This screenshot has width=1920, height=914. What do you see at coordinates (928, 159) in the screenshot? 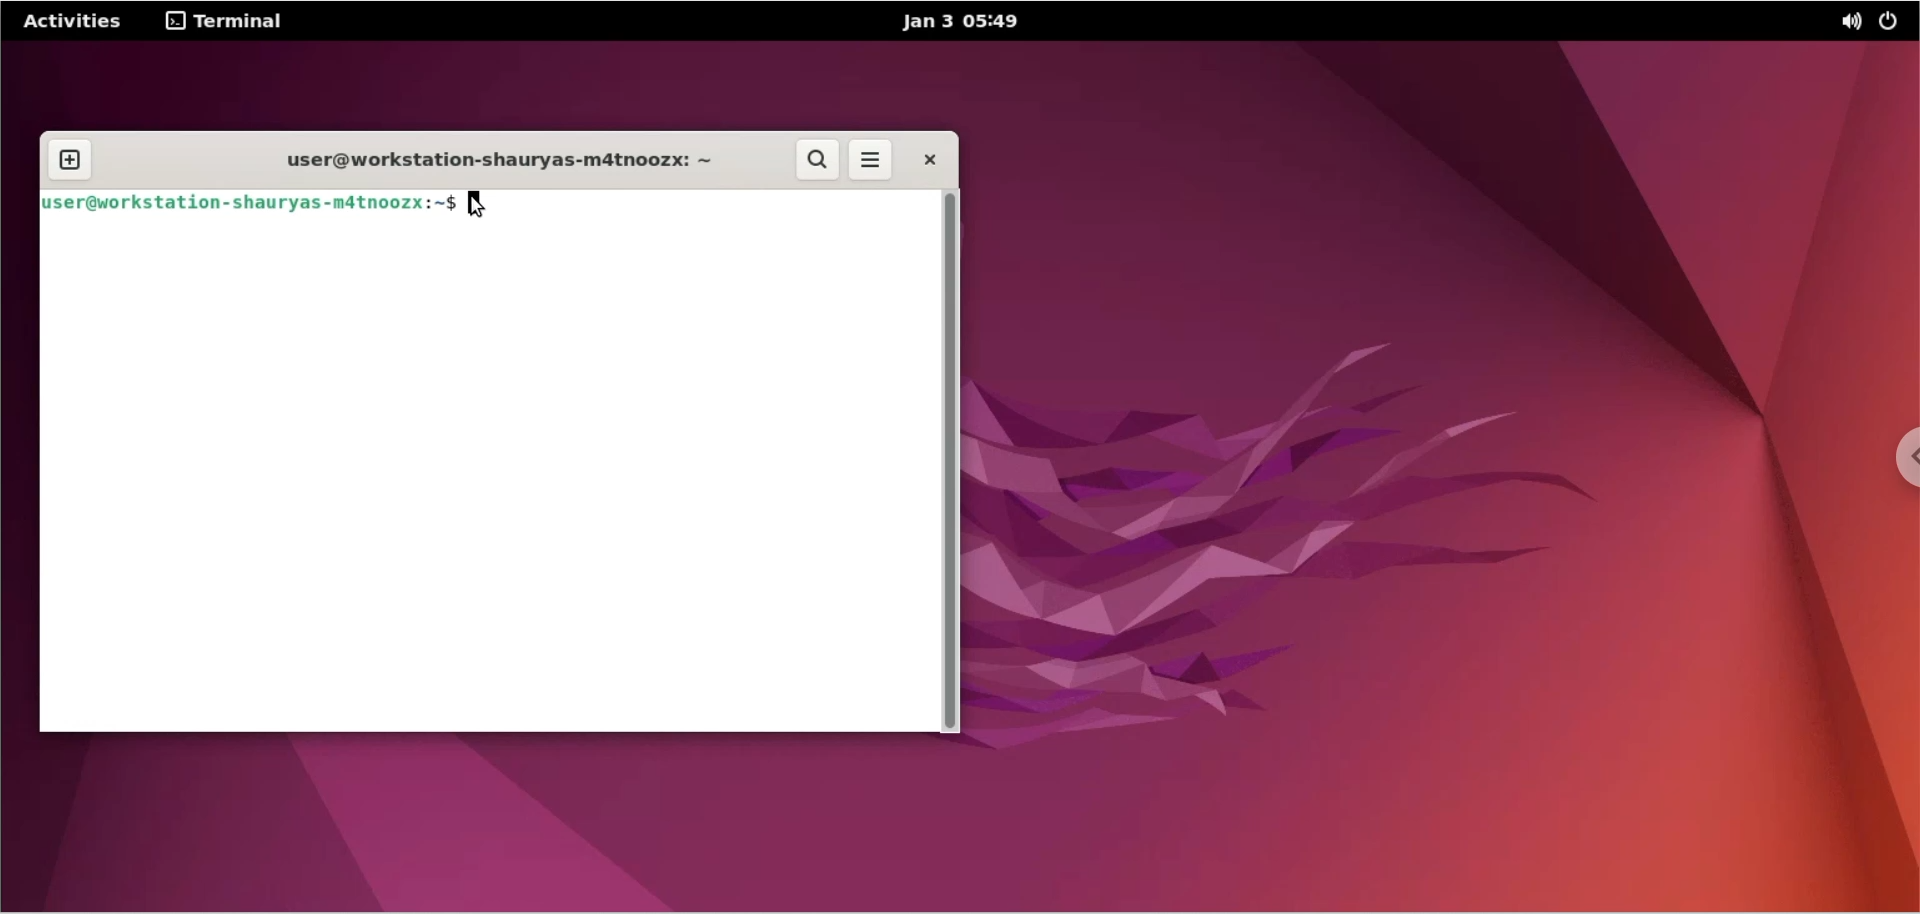
I see `close` at bounding box center [928, 159].